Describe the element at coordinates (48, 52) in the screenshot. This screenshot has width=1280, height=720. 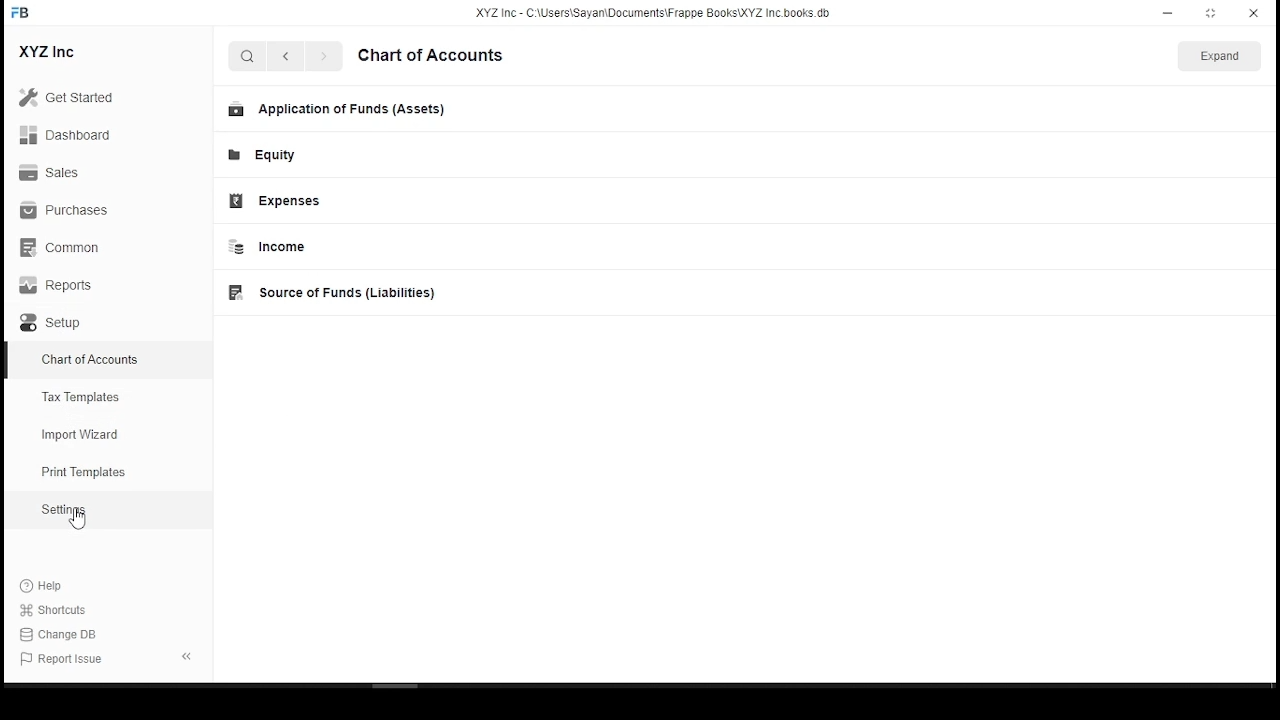
I see `XYZ Inc` at that location.